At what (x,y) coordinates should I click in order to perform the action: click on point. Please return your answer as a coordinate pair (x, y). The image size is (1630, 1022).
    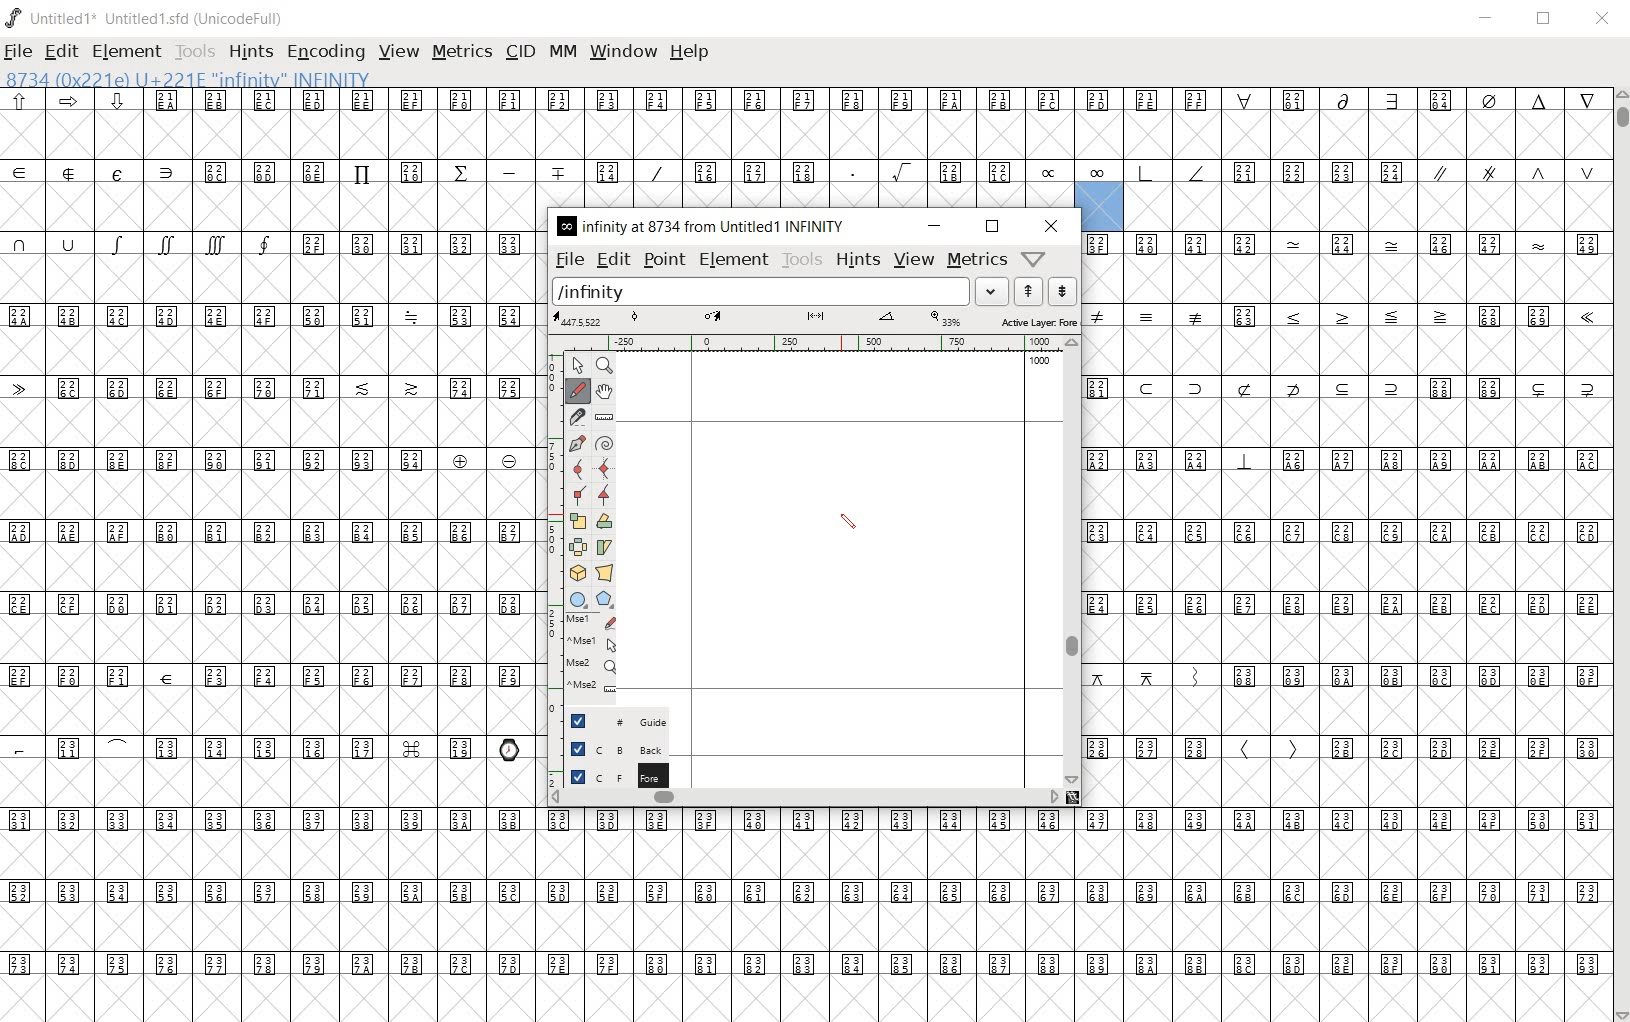
    Looking at the image, I should click on (663, 260).